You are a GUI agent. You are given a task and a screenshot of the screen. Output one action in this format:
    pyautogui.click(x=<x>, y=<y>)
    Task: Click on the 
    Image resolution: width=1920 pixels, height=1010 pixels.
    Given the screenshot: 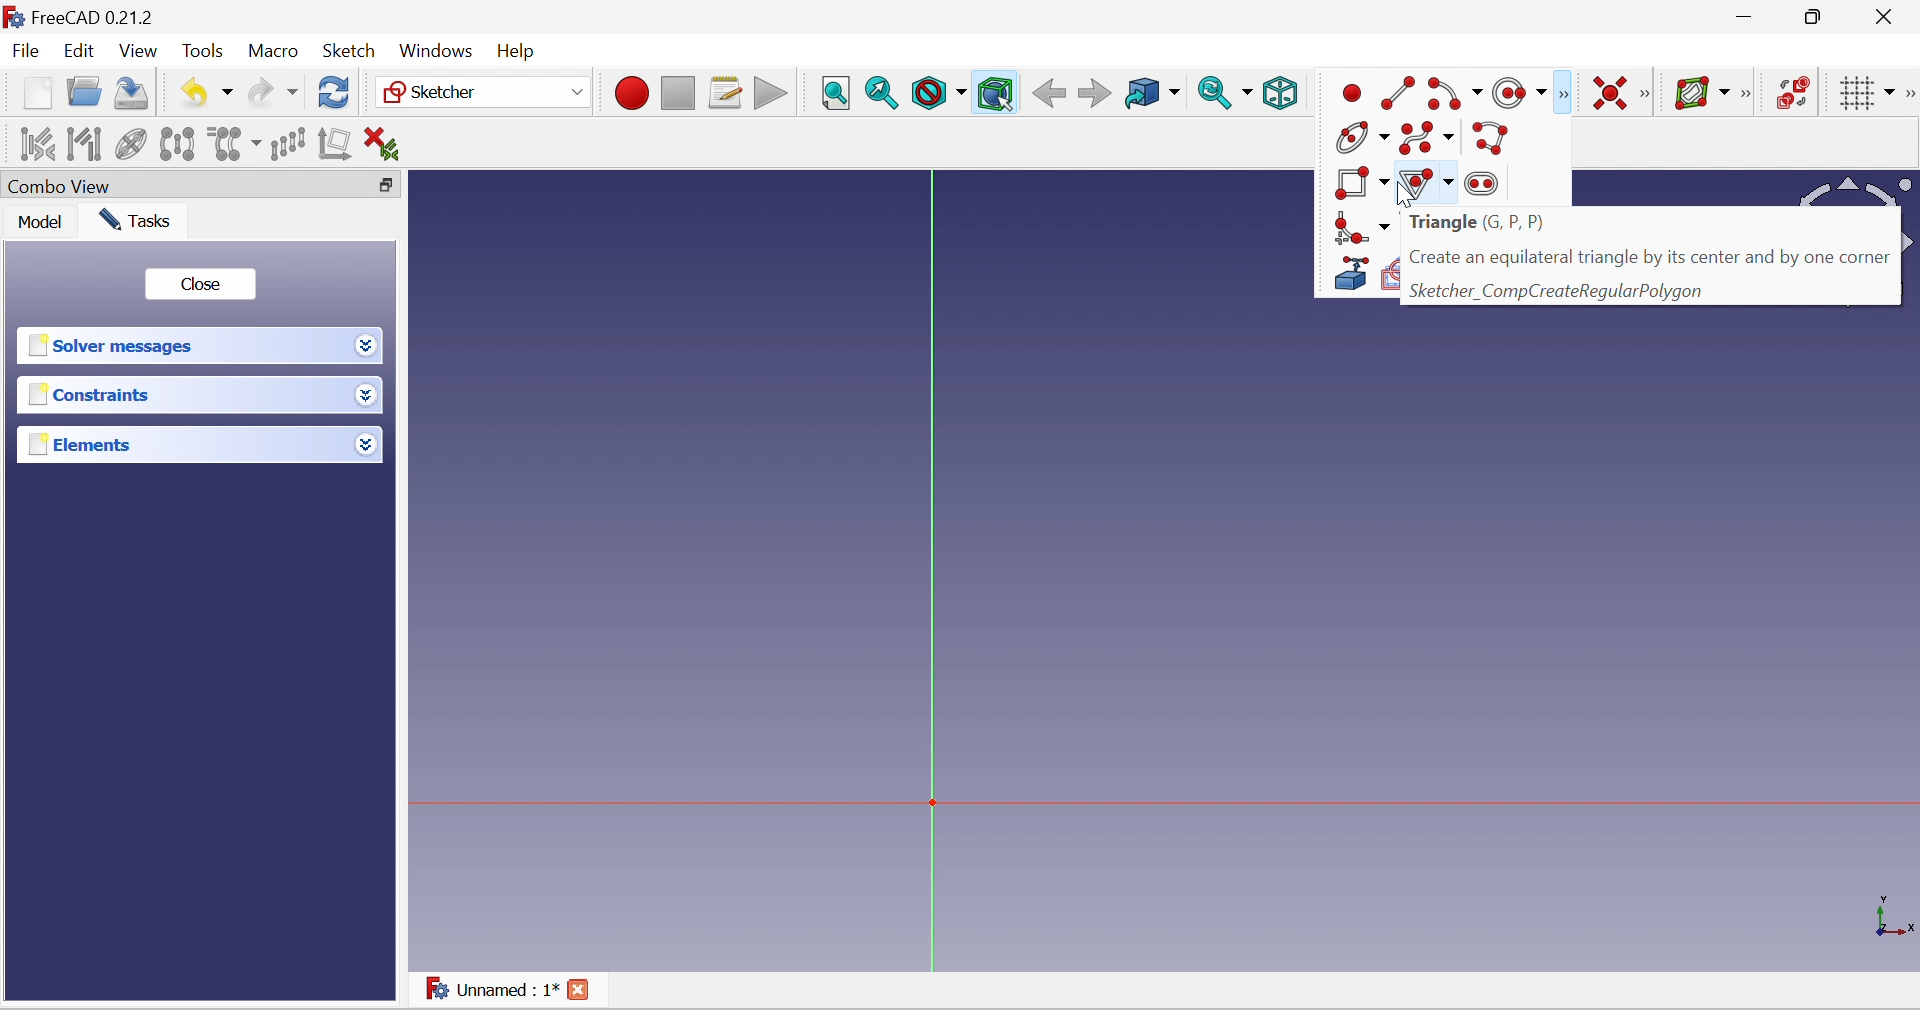 What is the action you would take?
    pyautogui.click(x=521, y=52)
    